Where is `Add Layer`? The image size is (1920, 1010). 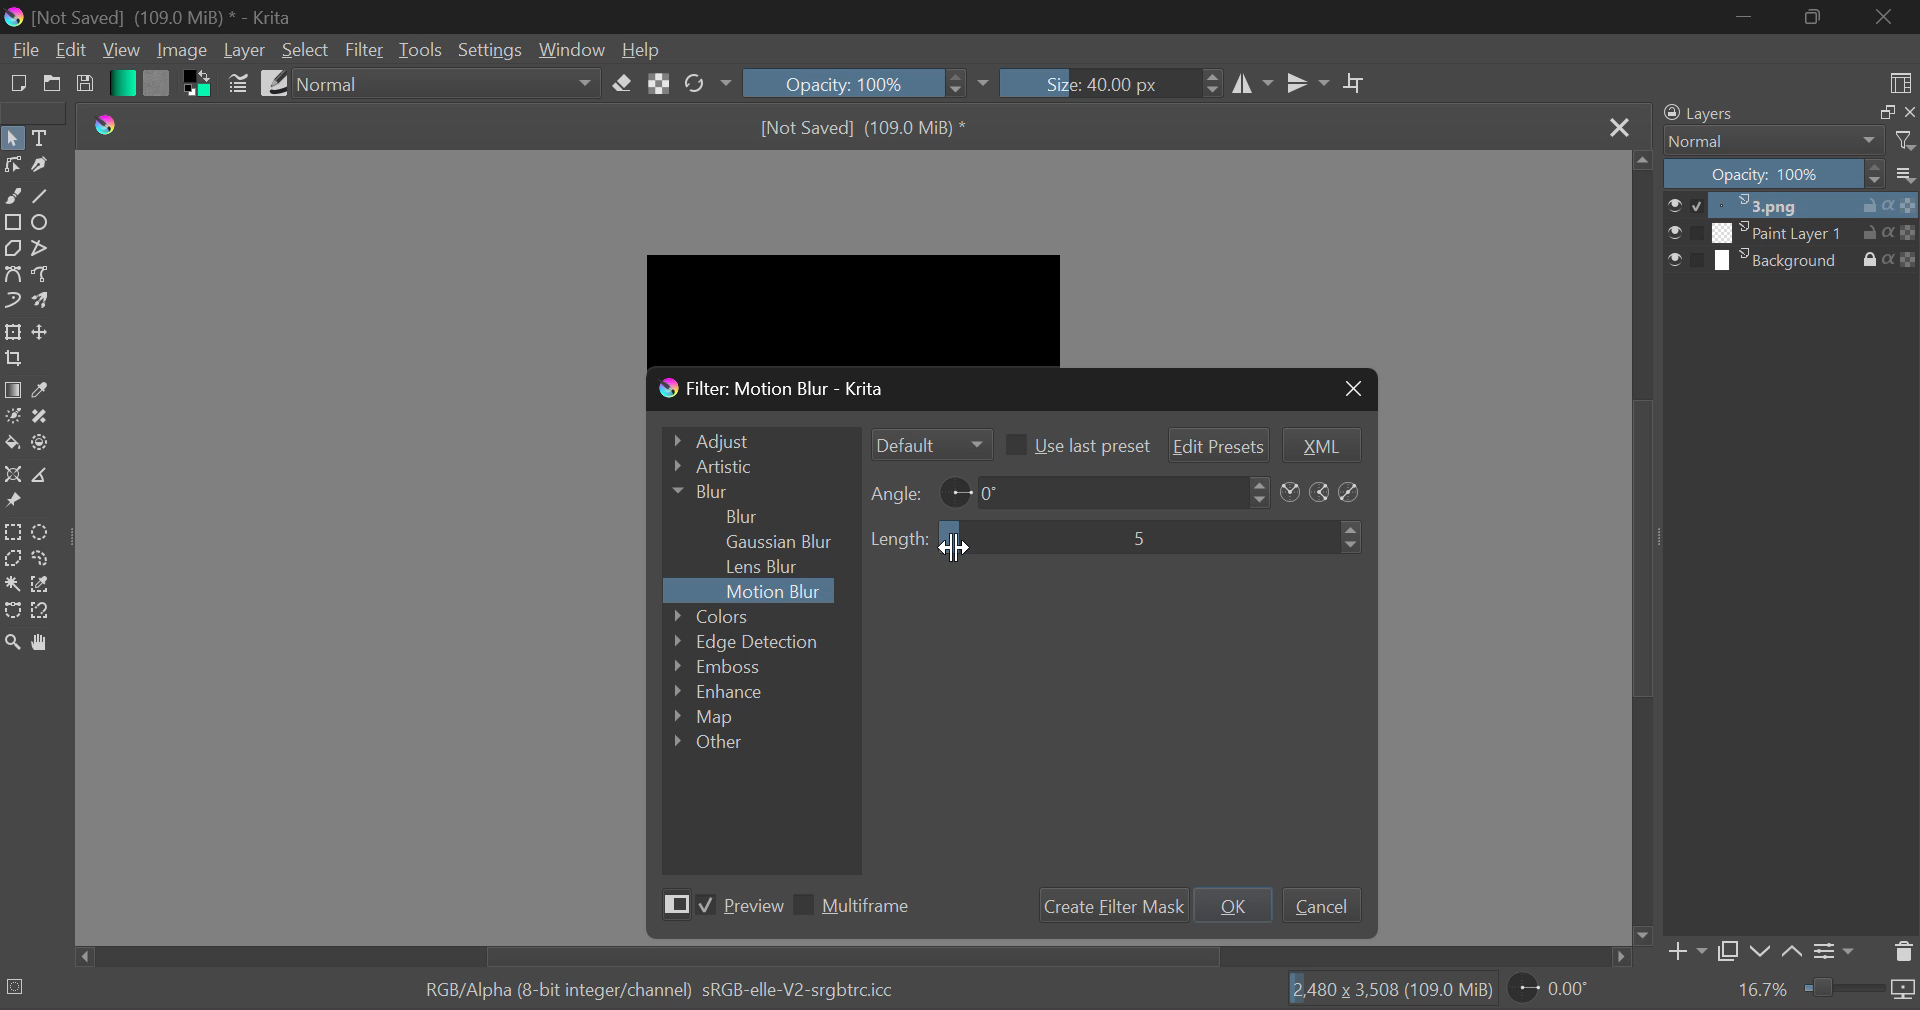 Add Layer is located at coordinates (1686, 952).